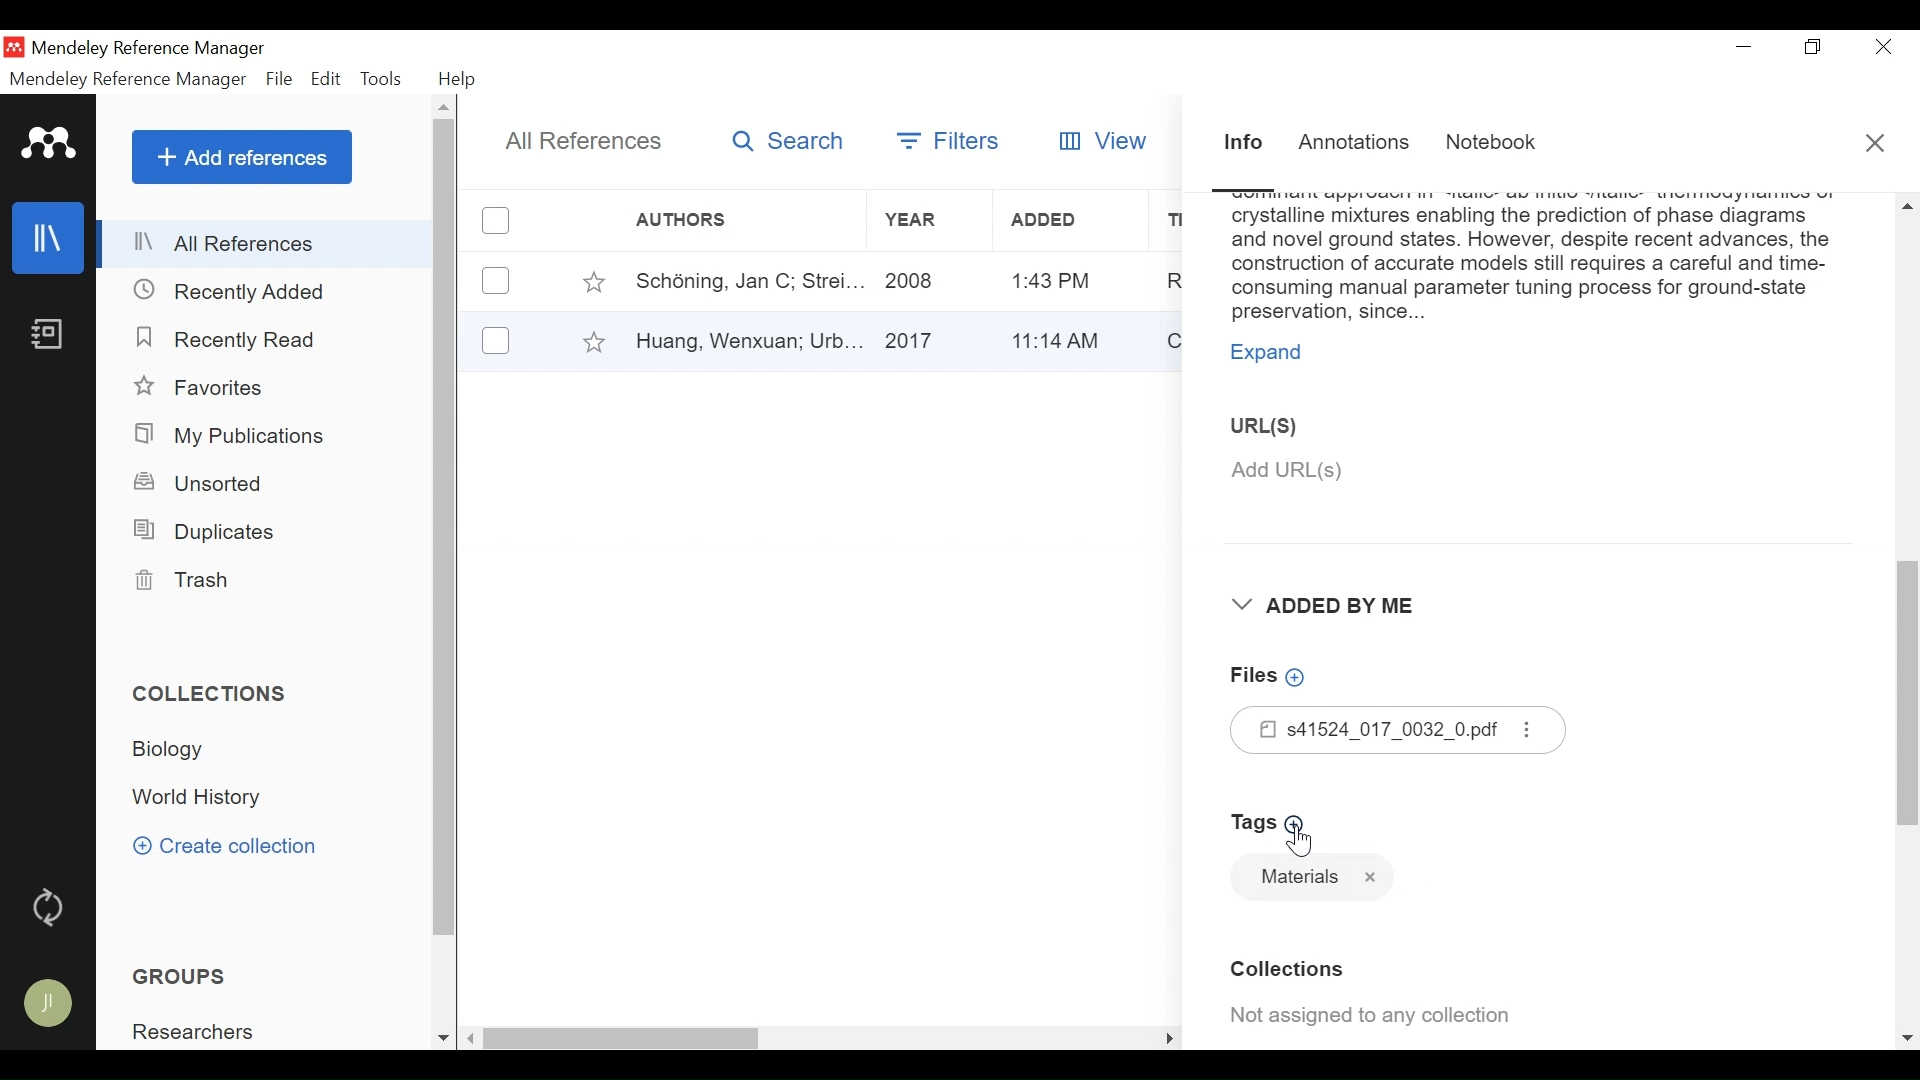 The height and width of the screenshot is (1080, 1920). I want to click on Trash, so click(179, 580).